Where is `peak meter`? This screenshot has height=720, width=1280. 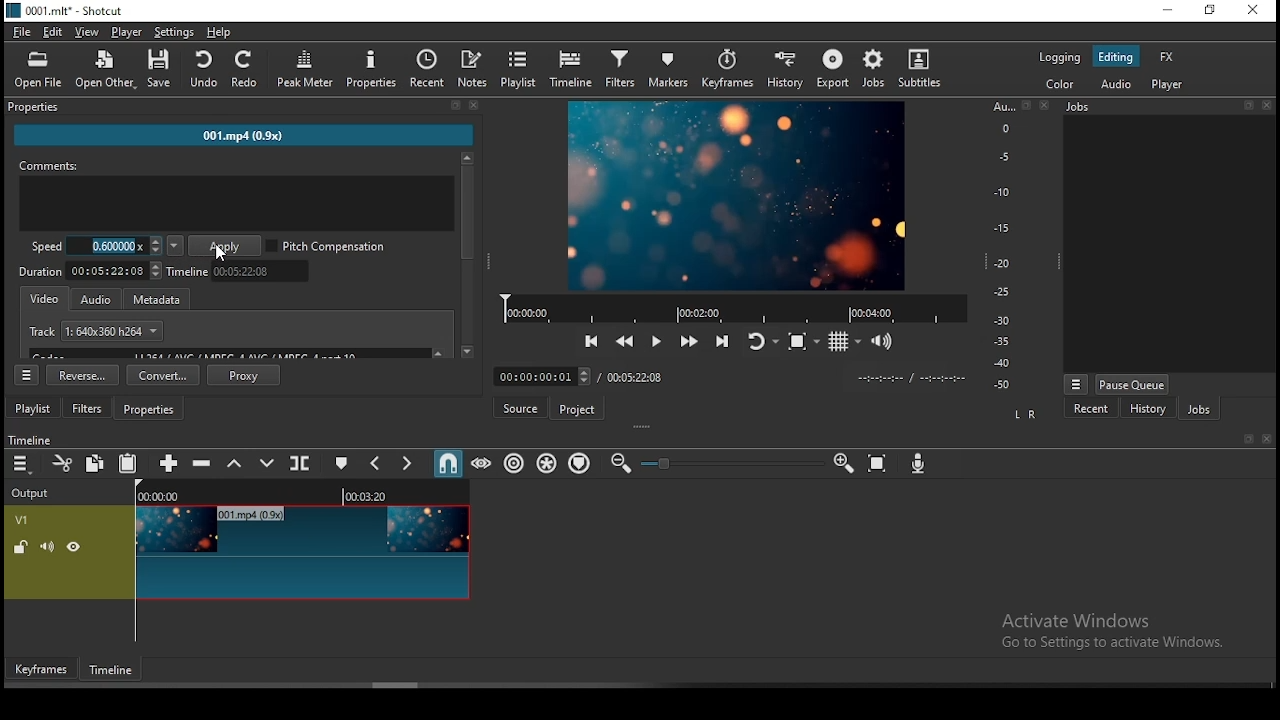 peak meter is located at coordinates (305, 67).